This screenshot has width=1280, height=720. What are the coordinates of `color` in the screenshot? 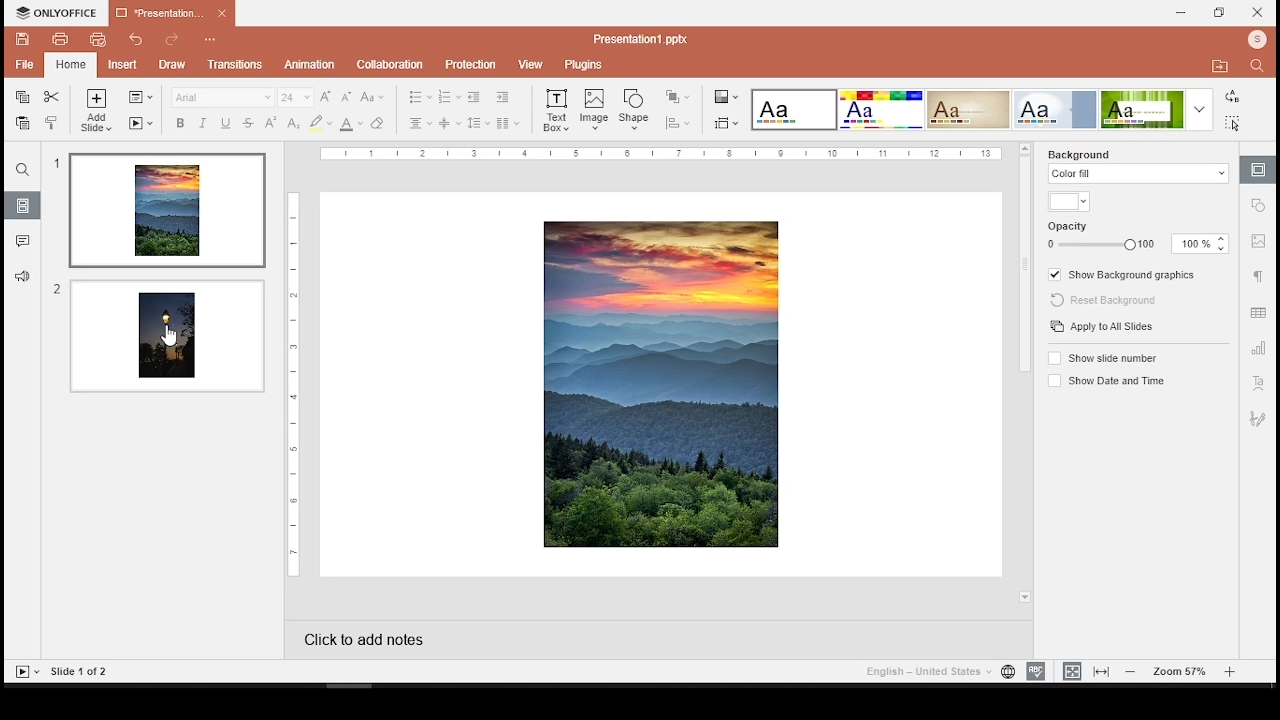 It's located at (1068, 201).